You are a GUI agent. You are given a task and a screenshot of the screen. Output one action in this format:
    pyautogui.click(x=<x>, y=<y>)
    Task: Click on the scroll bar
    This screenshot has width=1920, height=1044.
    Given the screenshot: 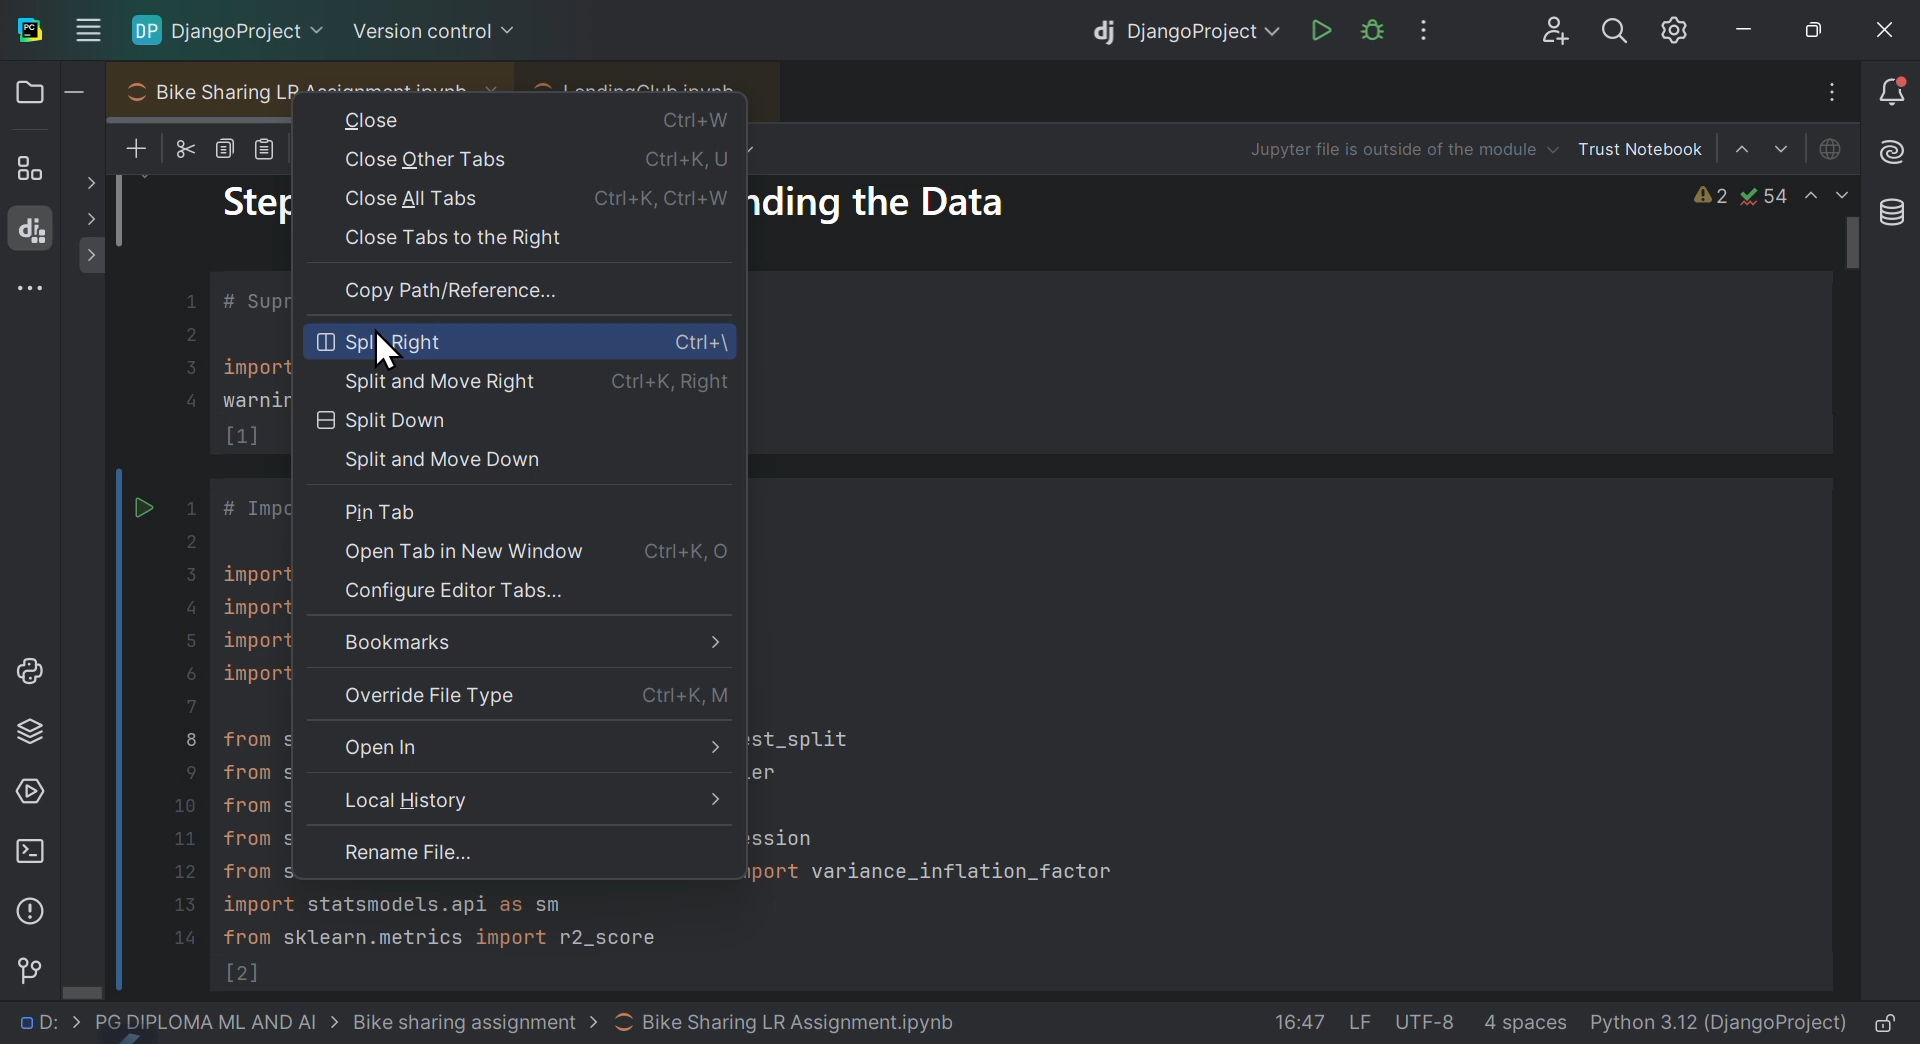 What is the action you would take?
    pyautogui.click(x=1851, y=245)
    